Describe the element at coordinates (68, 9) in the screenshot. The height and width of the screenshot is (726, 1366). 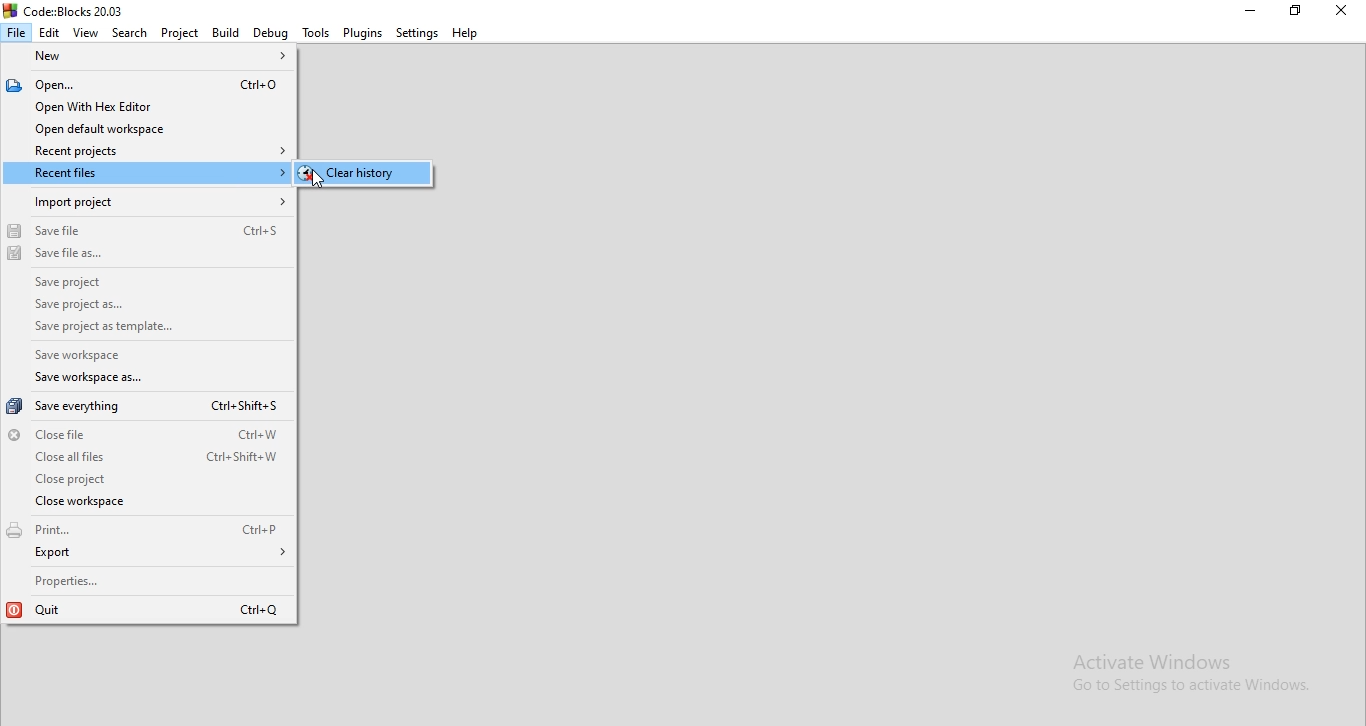
I see `Code::Blocks 20.03` at that location.